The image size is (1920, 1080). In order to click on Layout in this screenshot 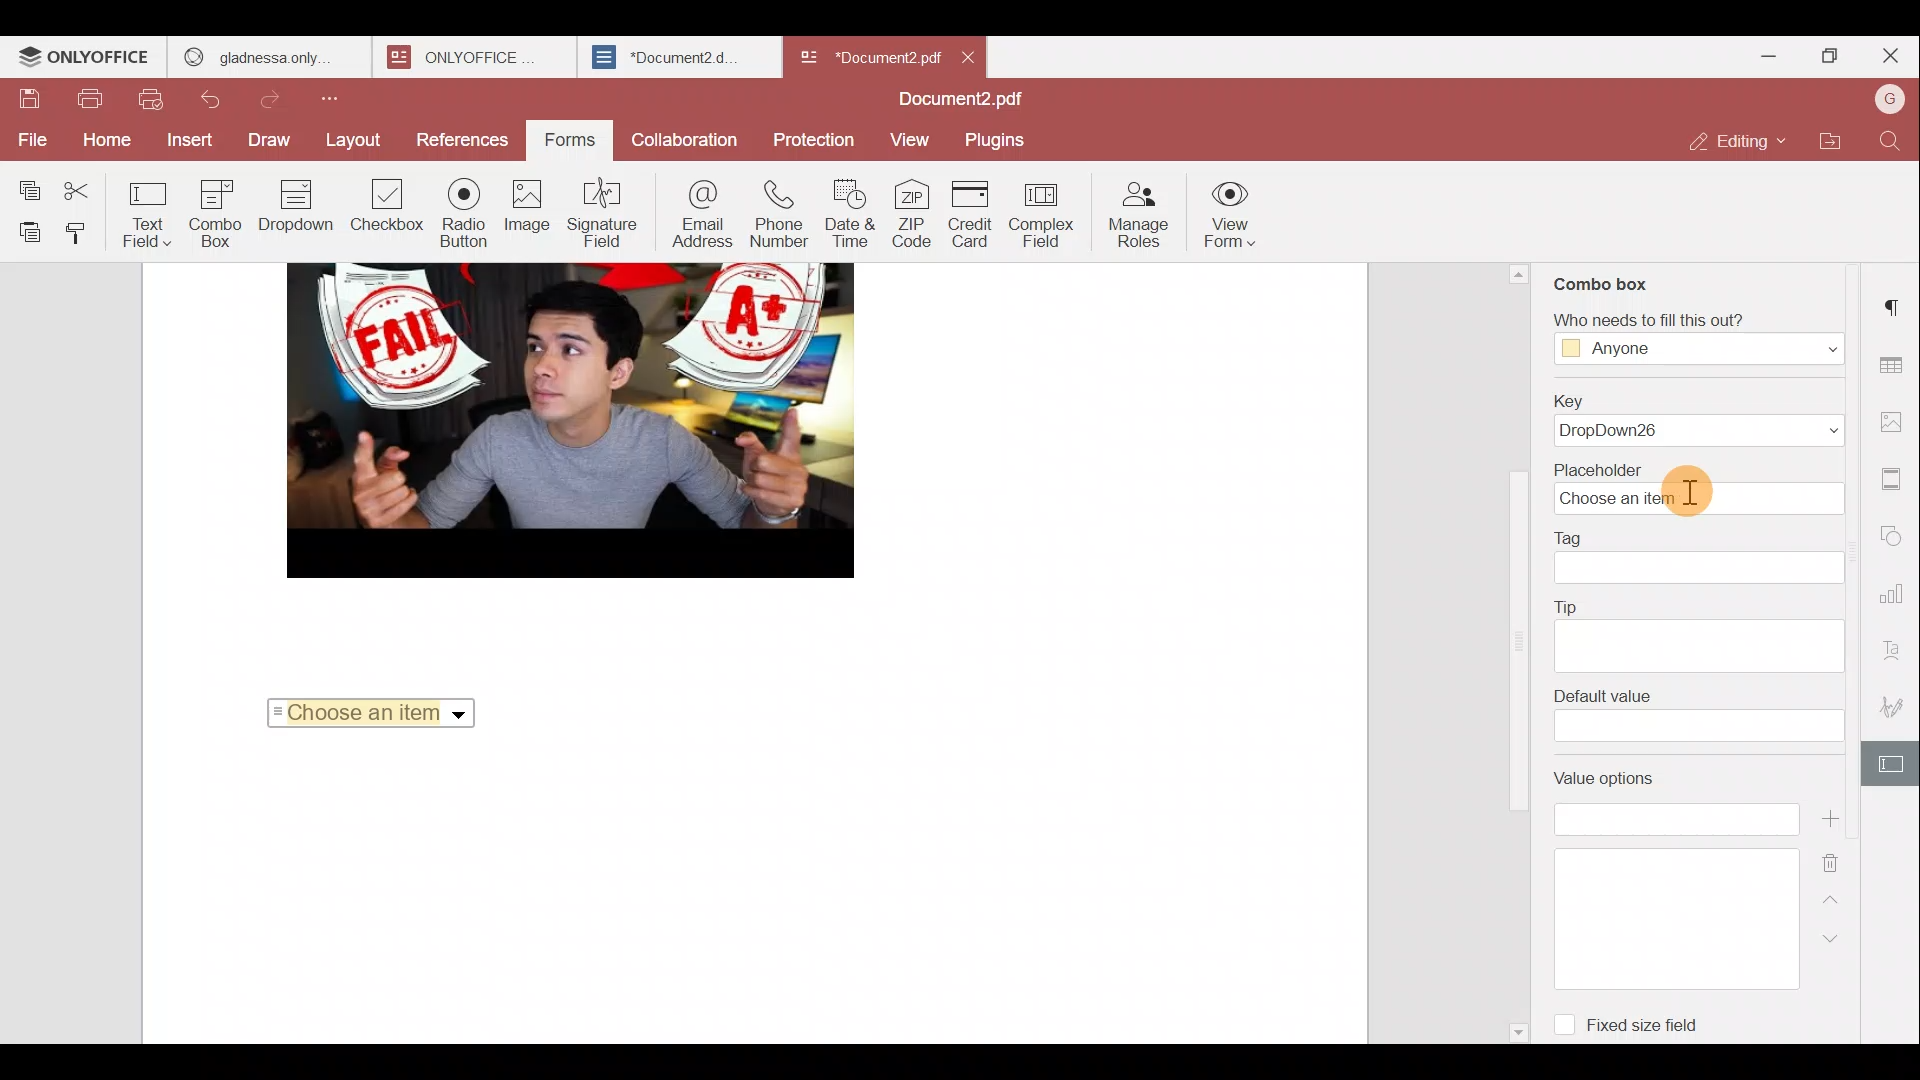, I will do `click(352, 143)`.